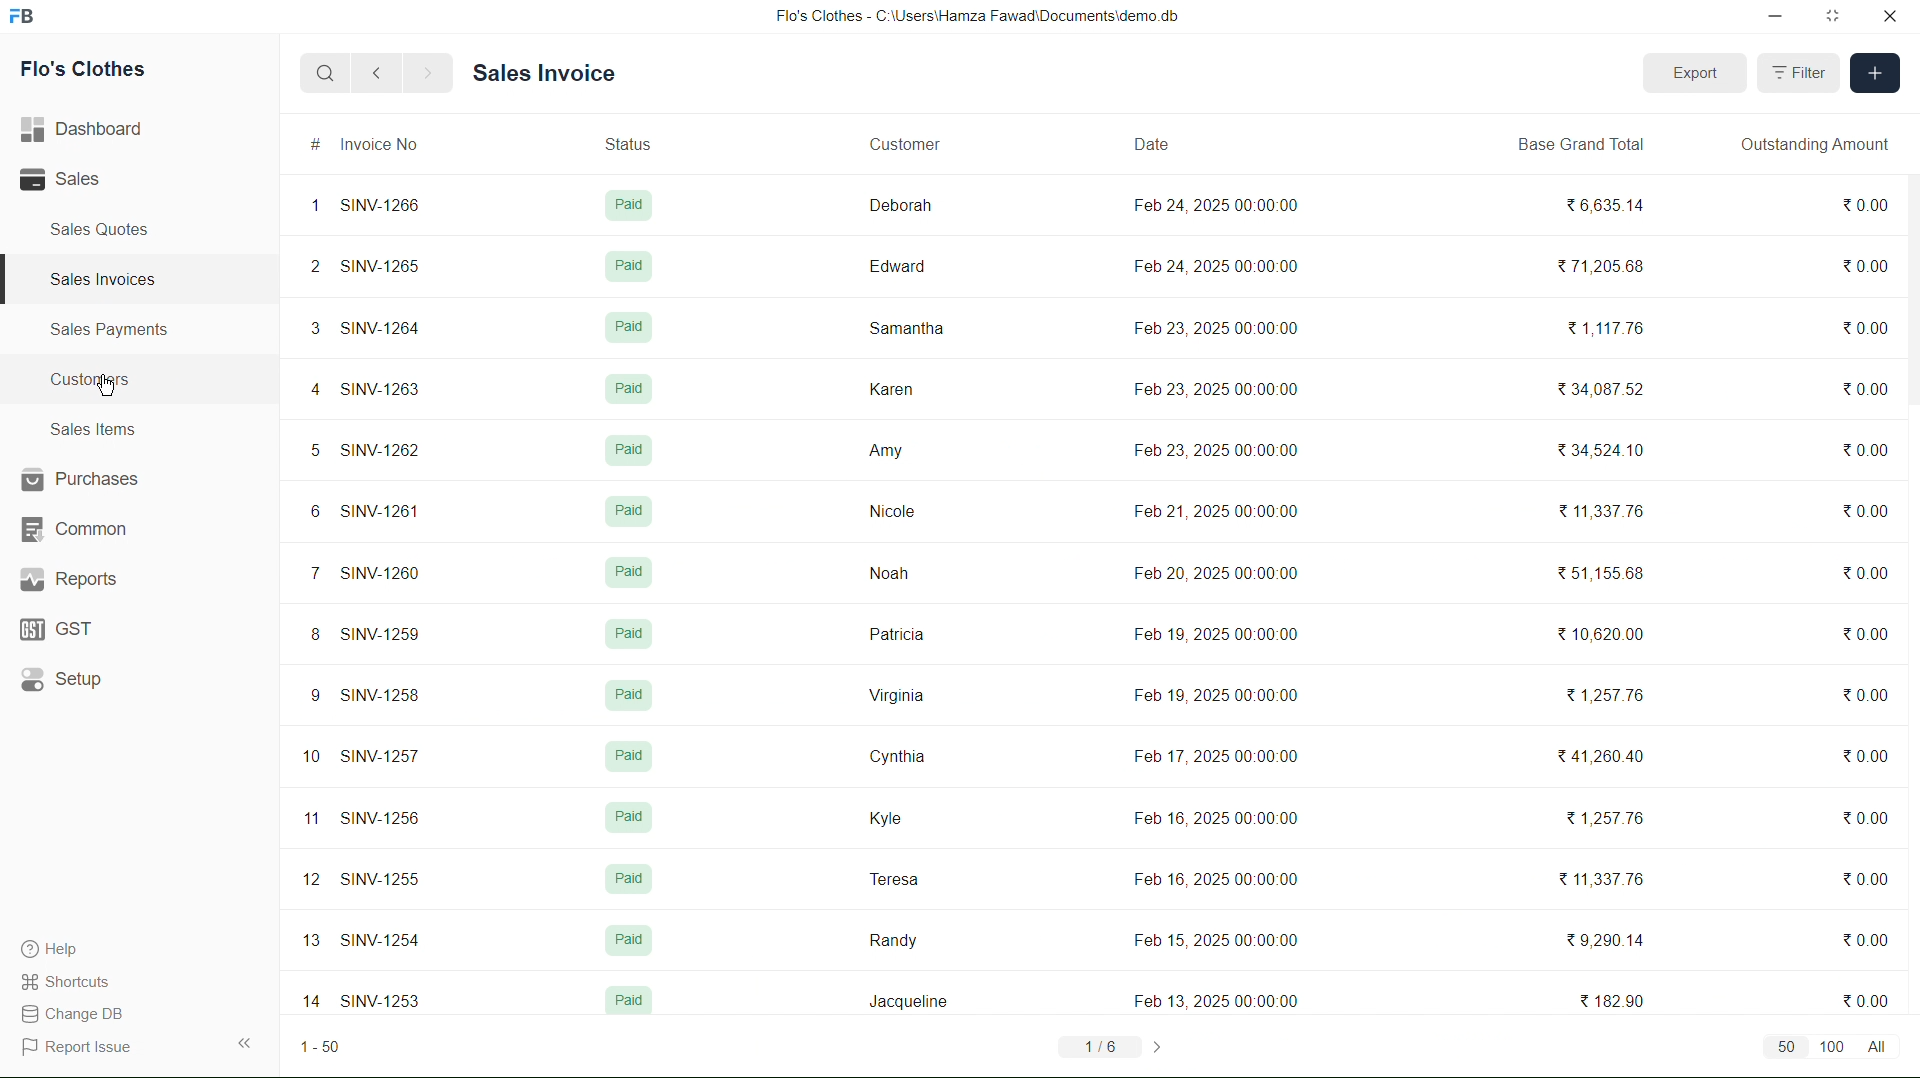 This screenshot has width=1920, height=1078. Describe the element at coordinates (1606, 514) in the screenshot. I see `11,337.76` at that location.